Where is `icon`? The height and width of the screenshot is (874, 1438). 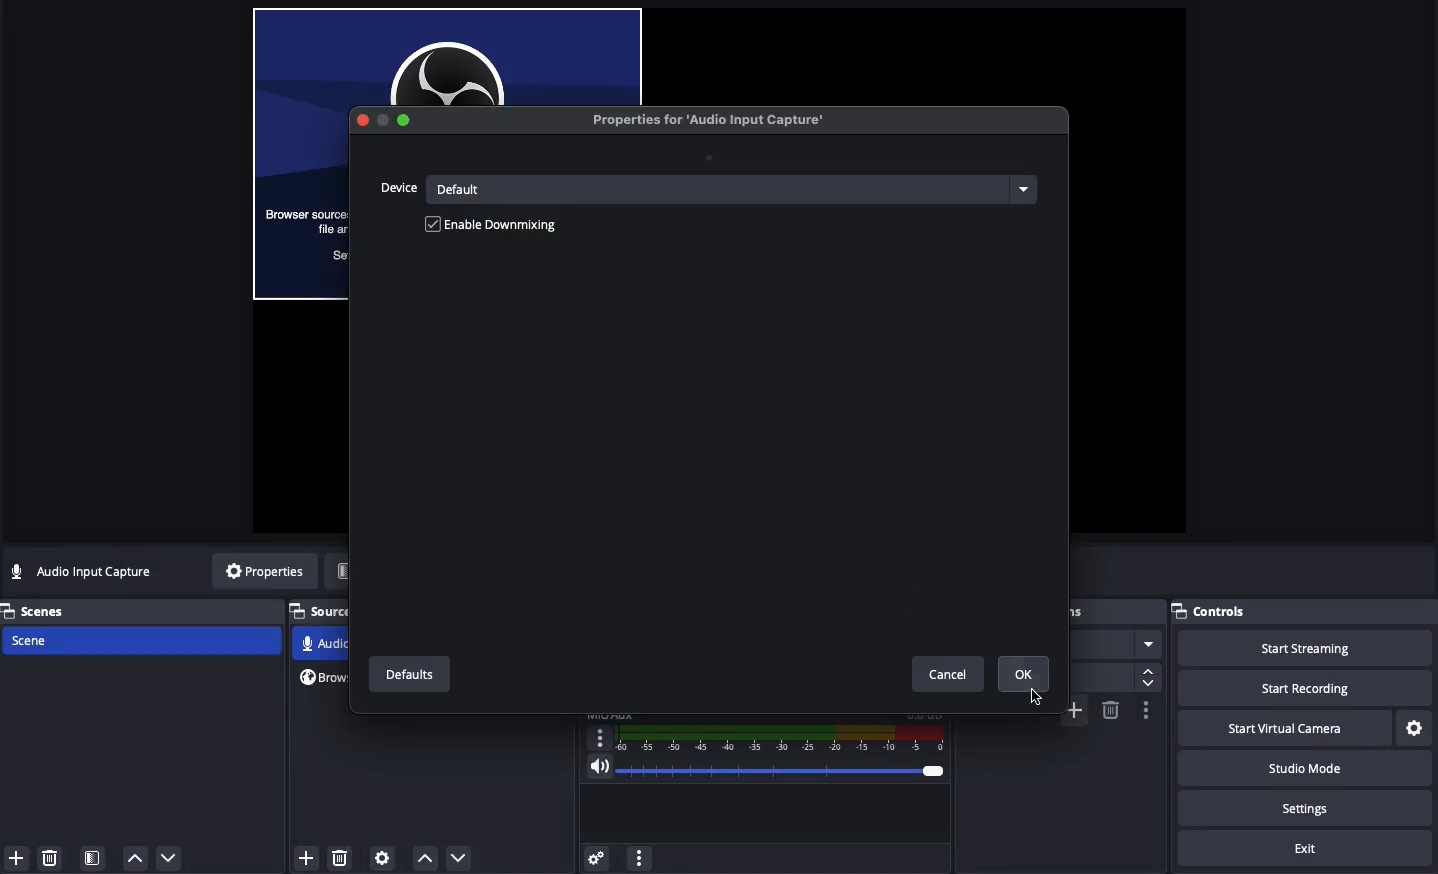 icon is located at coordinates (381, 119).